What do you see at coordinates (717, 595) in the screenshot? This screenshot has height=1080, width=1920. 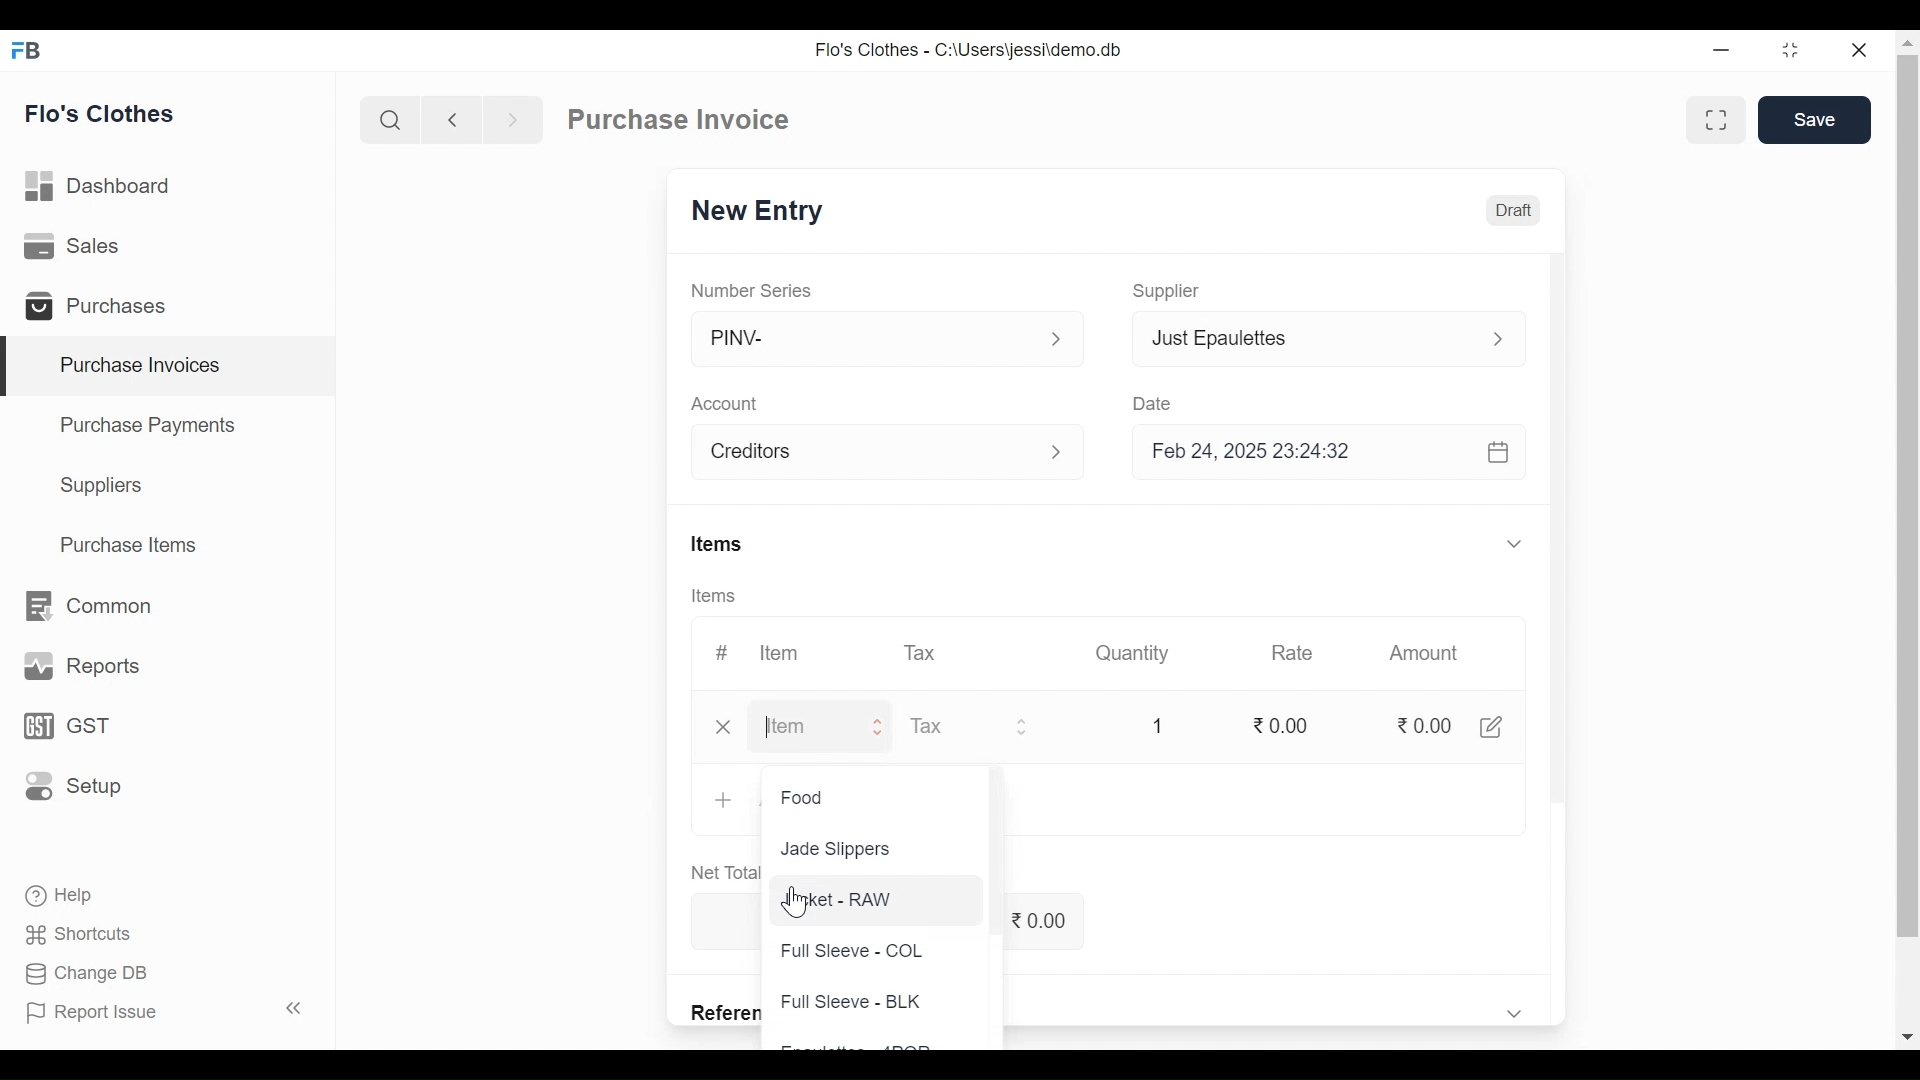 I see `Items` at bounding box center [717, 595].